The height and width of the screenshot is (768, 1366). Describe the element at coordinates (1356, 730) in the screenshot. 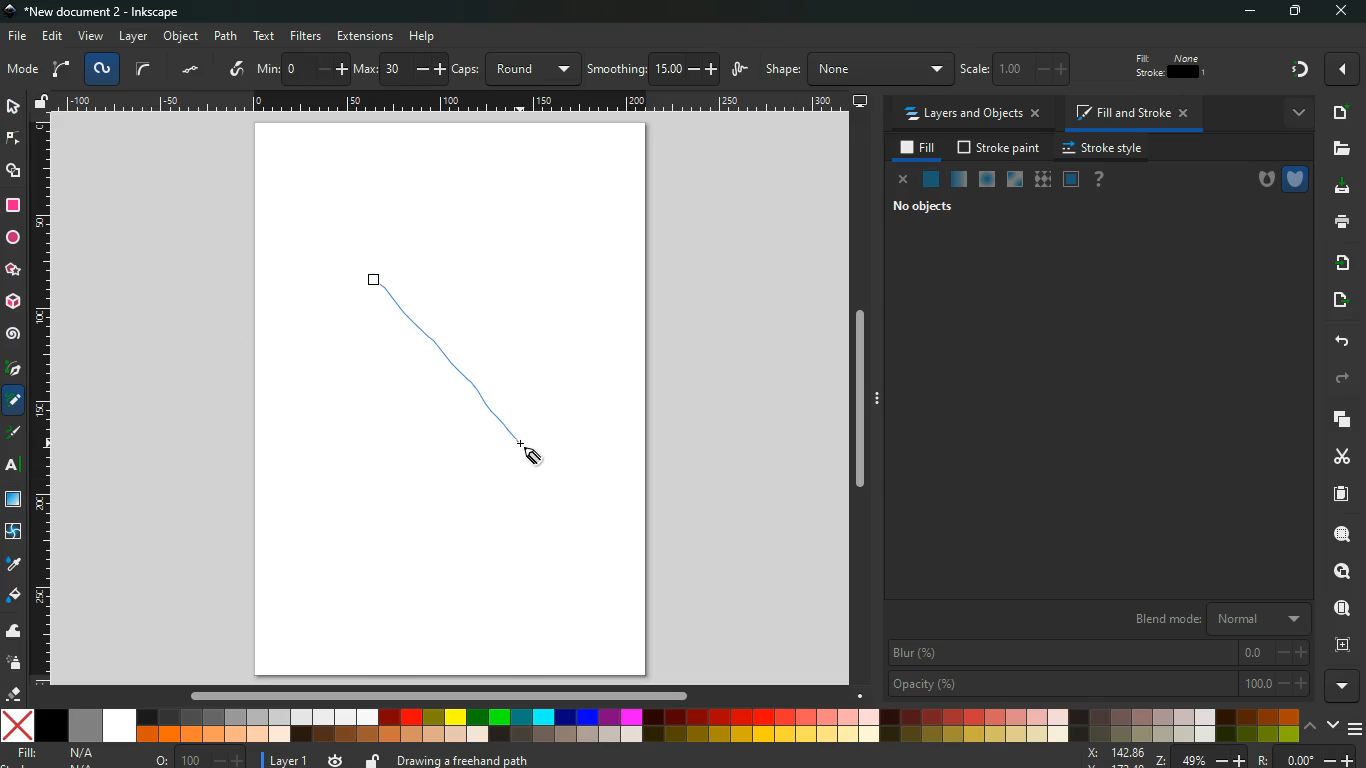

I see `menu` at that location.